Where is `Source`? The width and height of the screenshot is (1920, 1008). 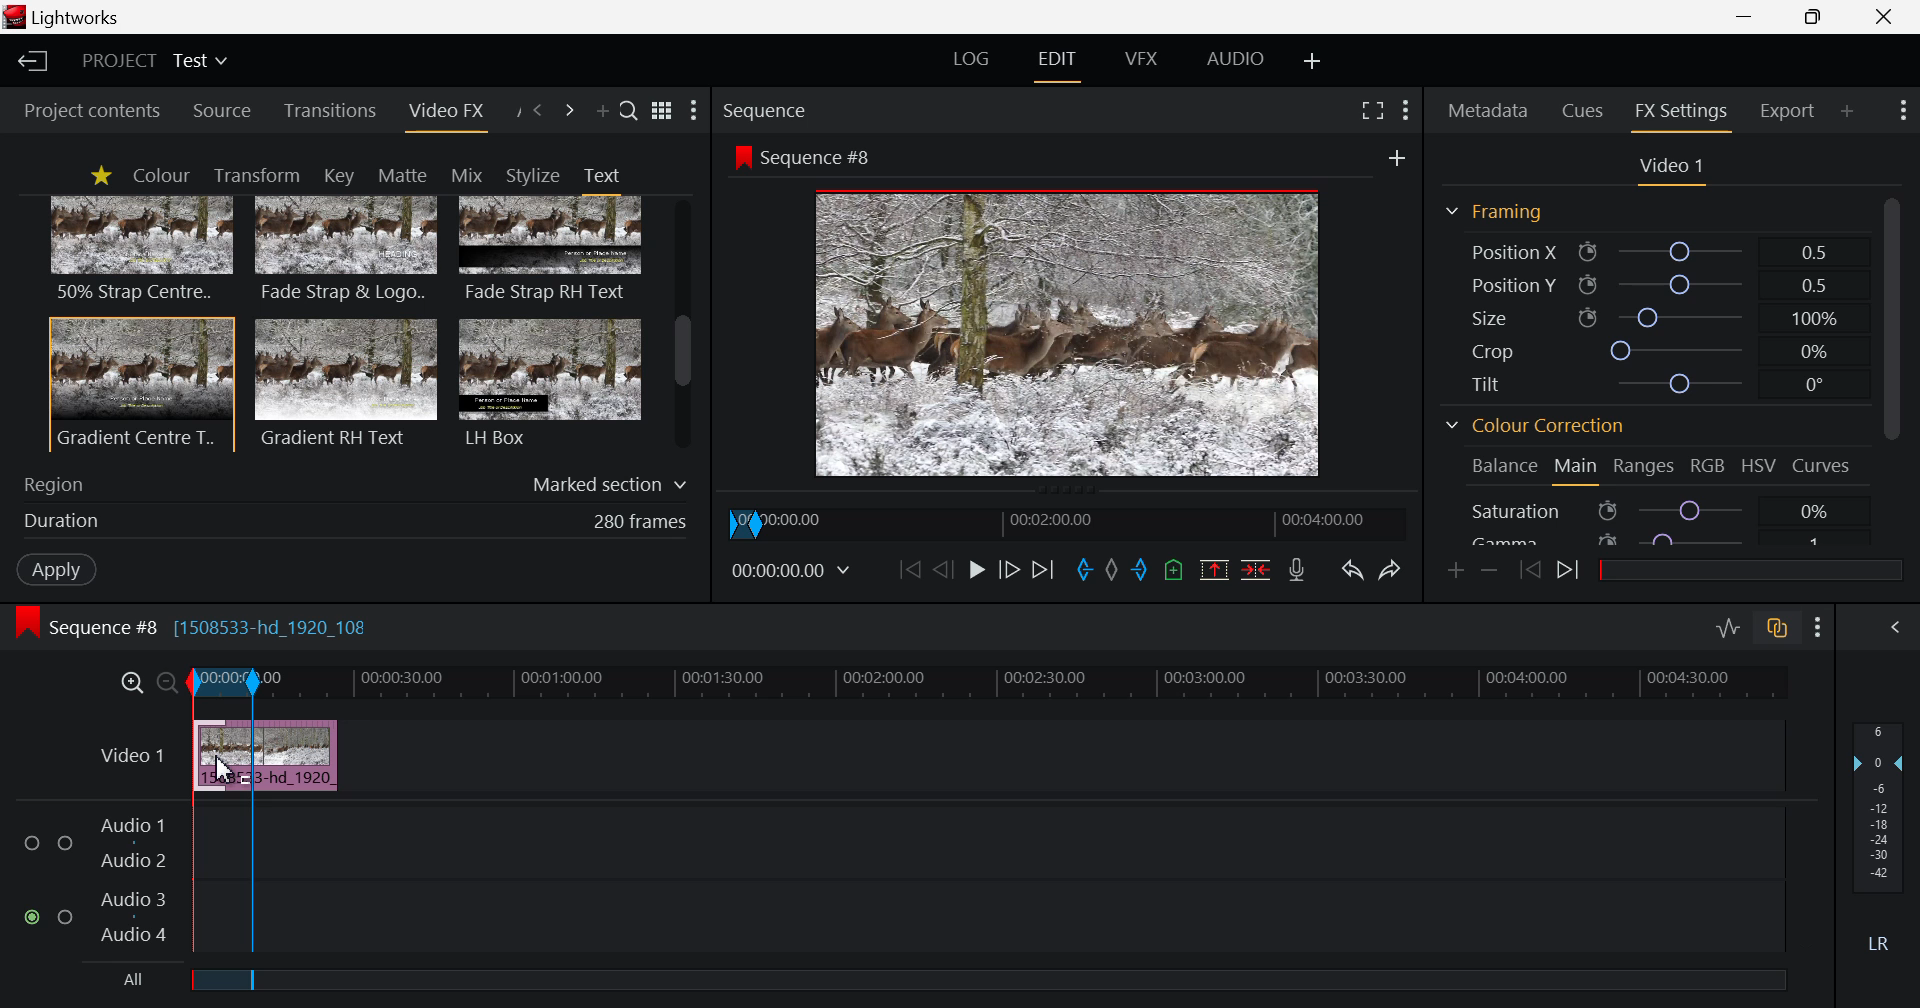 Source is located at coordinates (222, 112).